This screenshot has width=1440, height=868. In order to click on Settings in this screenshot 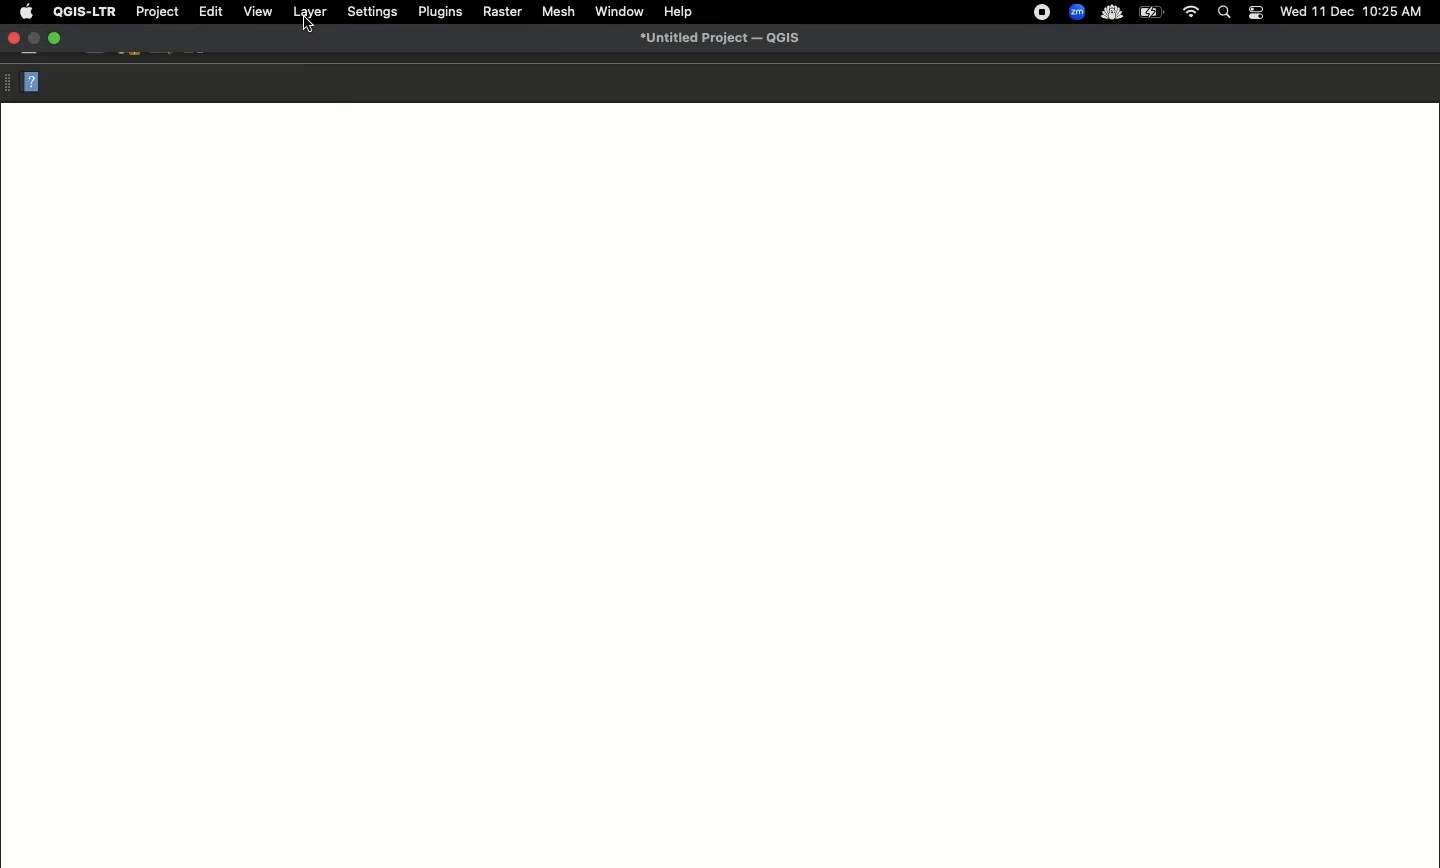, I will do `click(371, 11)`.